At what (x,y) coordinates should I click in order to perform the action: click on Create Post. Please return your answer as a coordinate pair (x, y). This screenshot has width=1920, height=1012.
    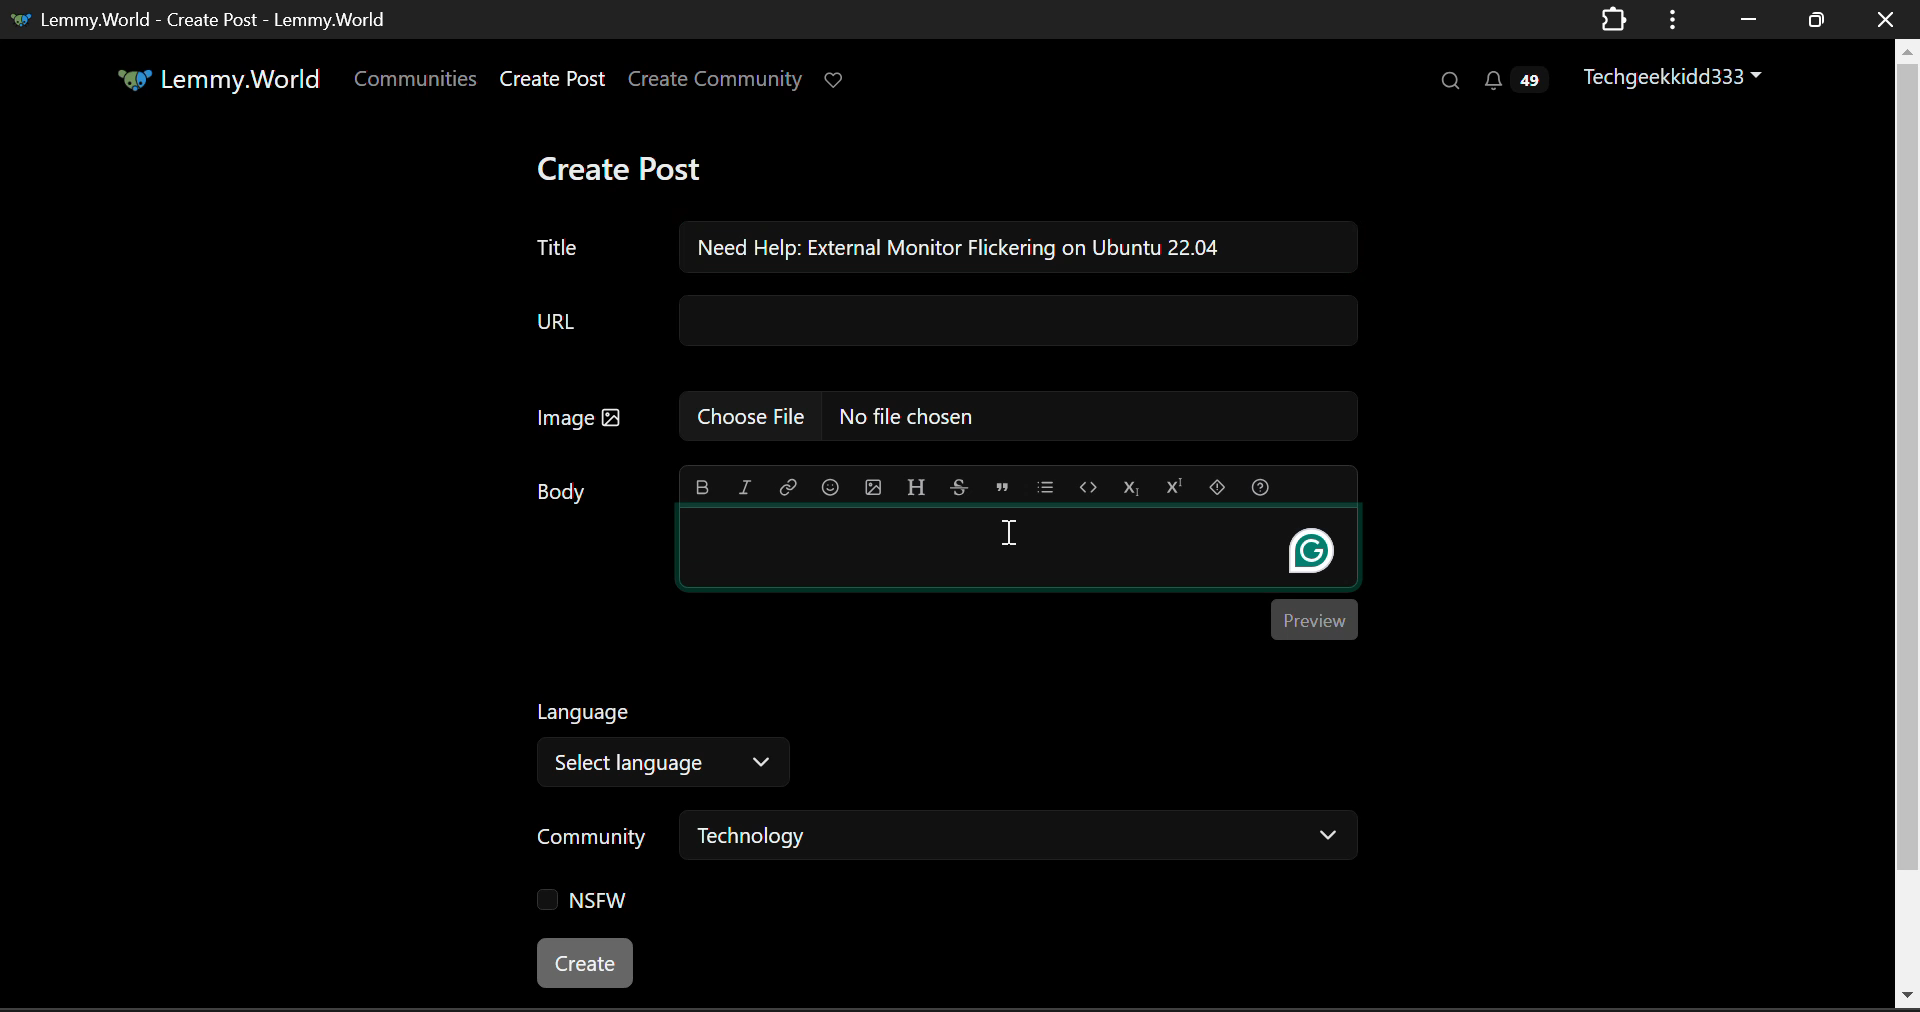
    Looking at the image, I should click on (625, 164).